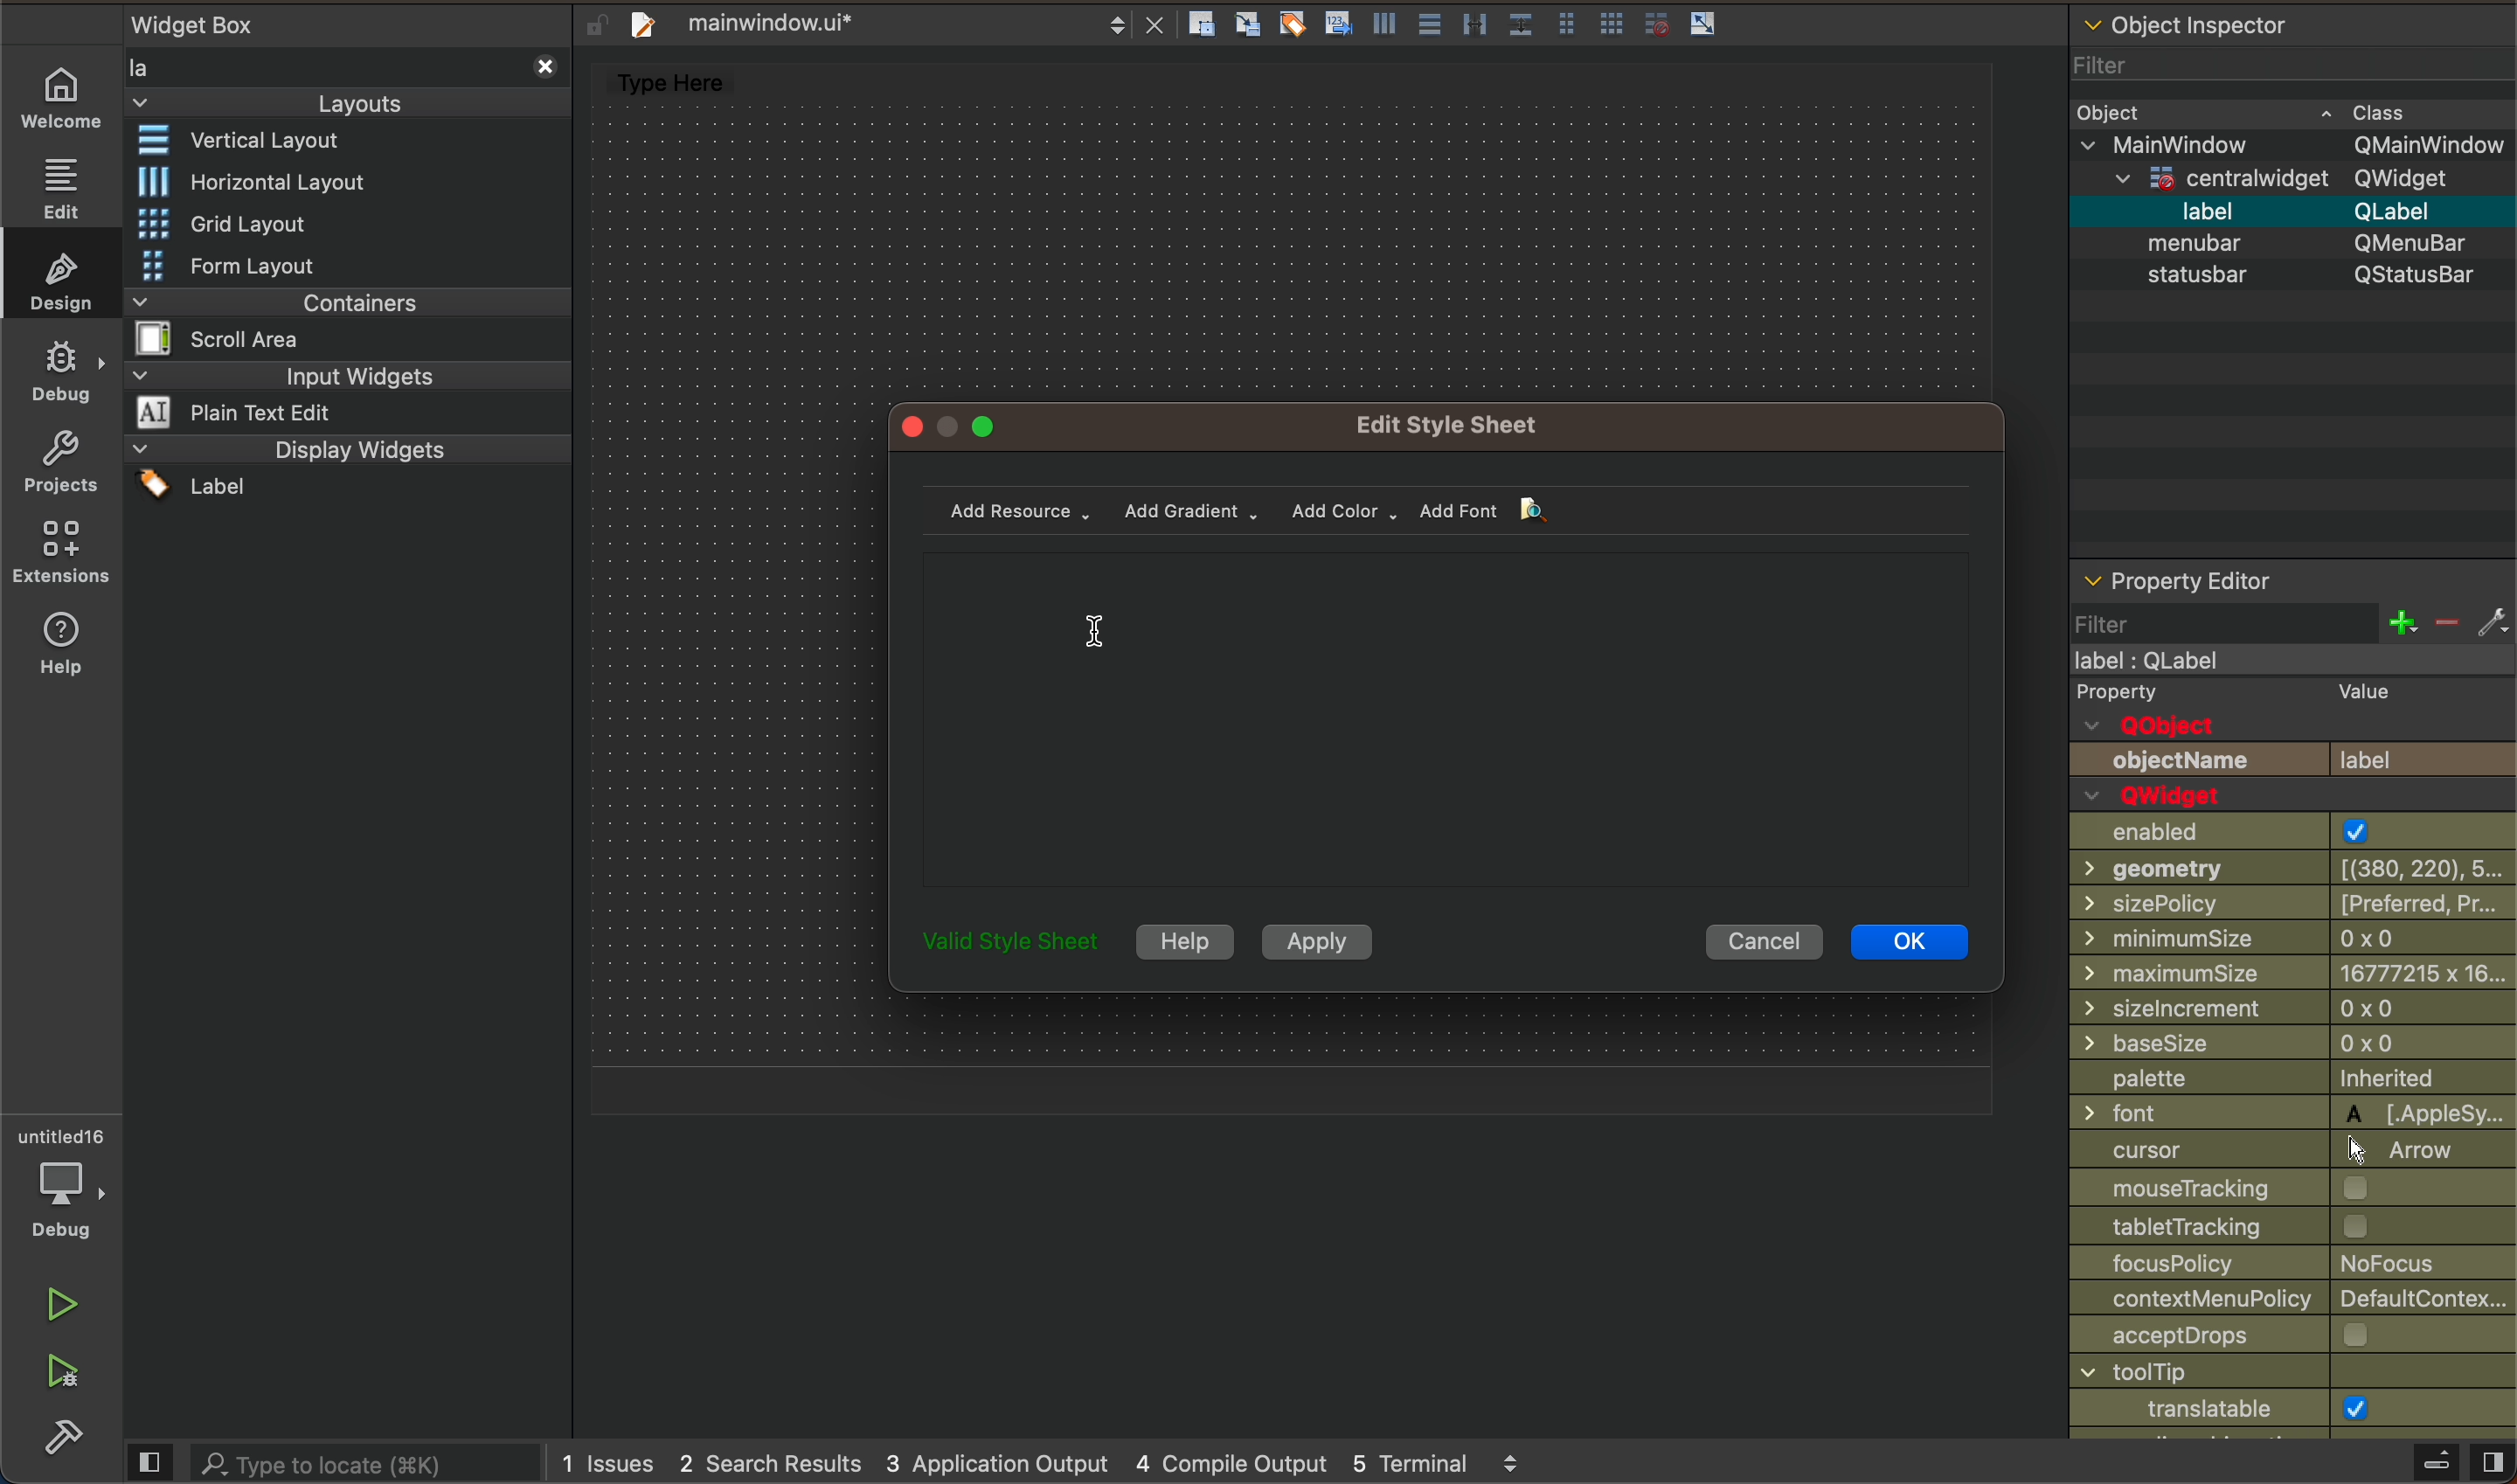  What do you see at coordinates (2293, 49) in the screenshot?
I see `object inspector` at bounding box center [2293, 49].